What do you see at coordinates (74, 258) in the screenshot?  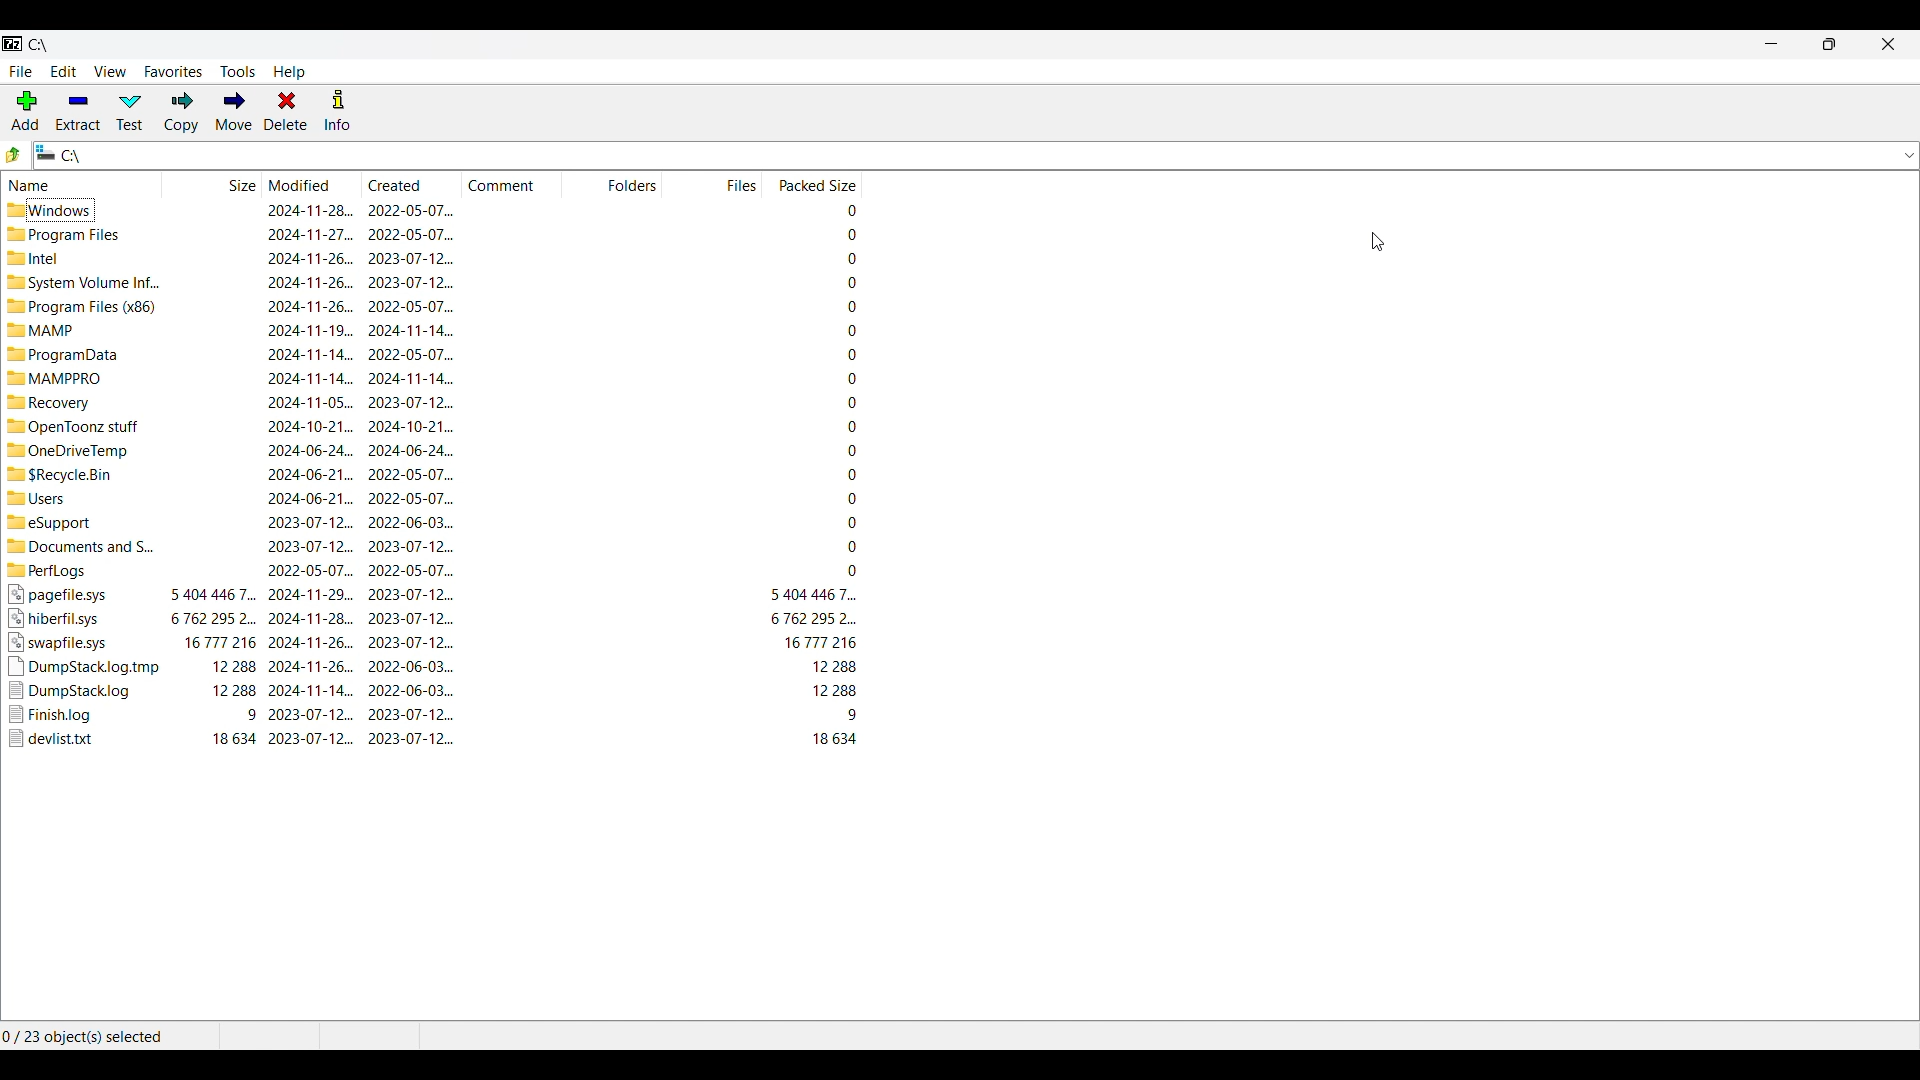 I see `Intel` at bounding box center [74, 258].